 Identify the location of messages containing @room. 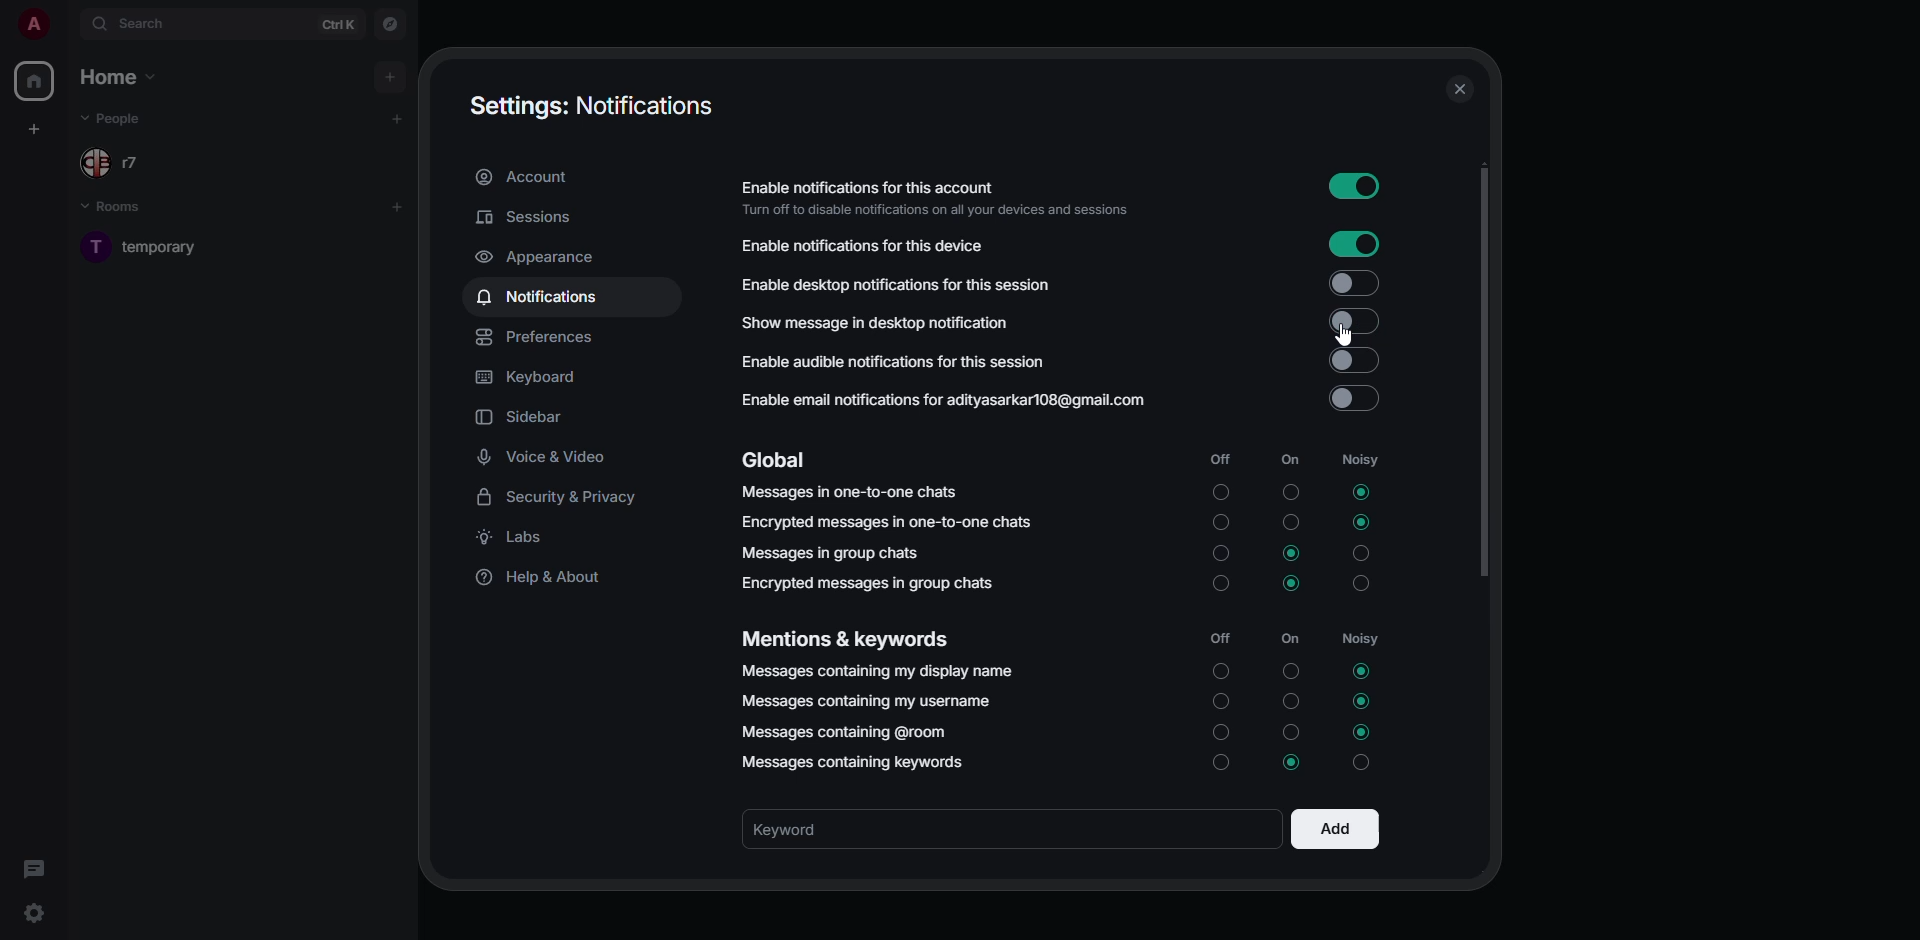
(852, 732).